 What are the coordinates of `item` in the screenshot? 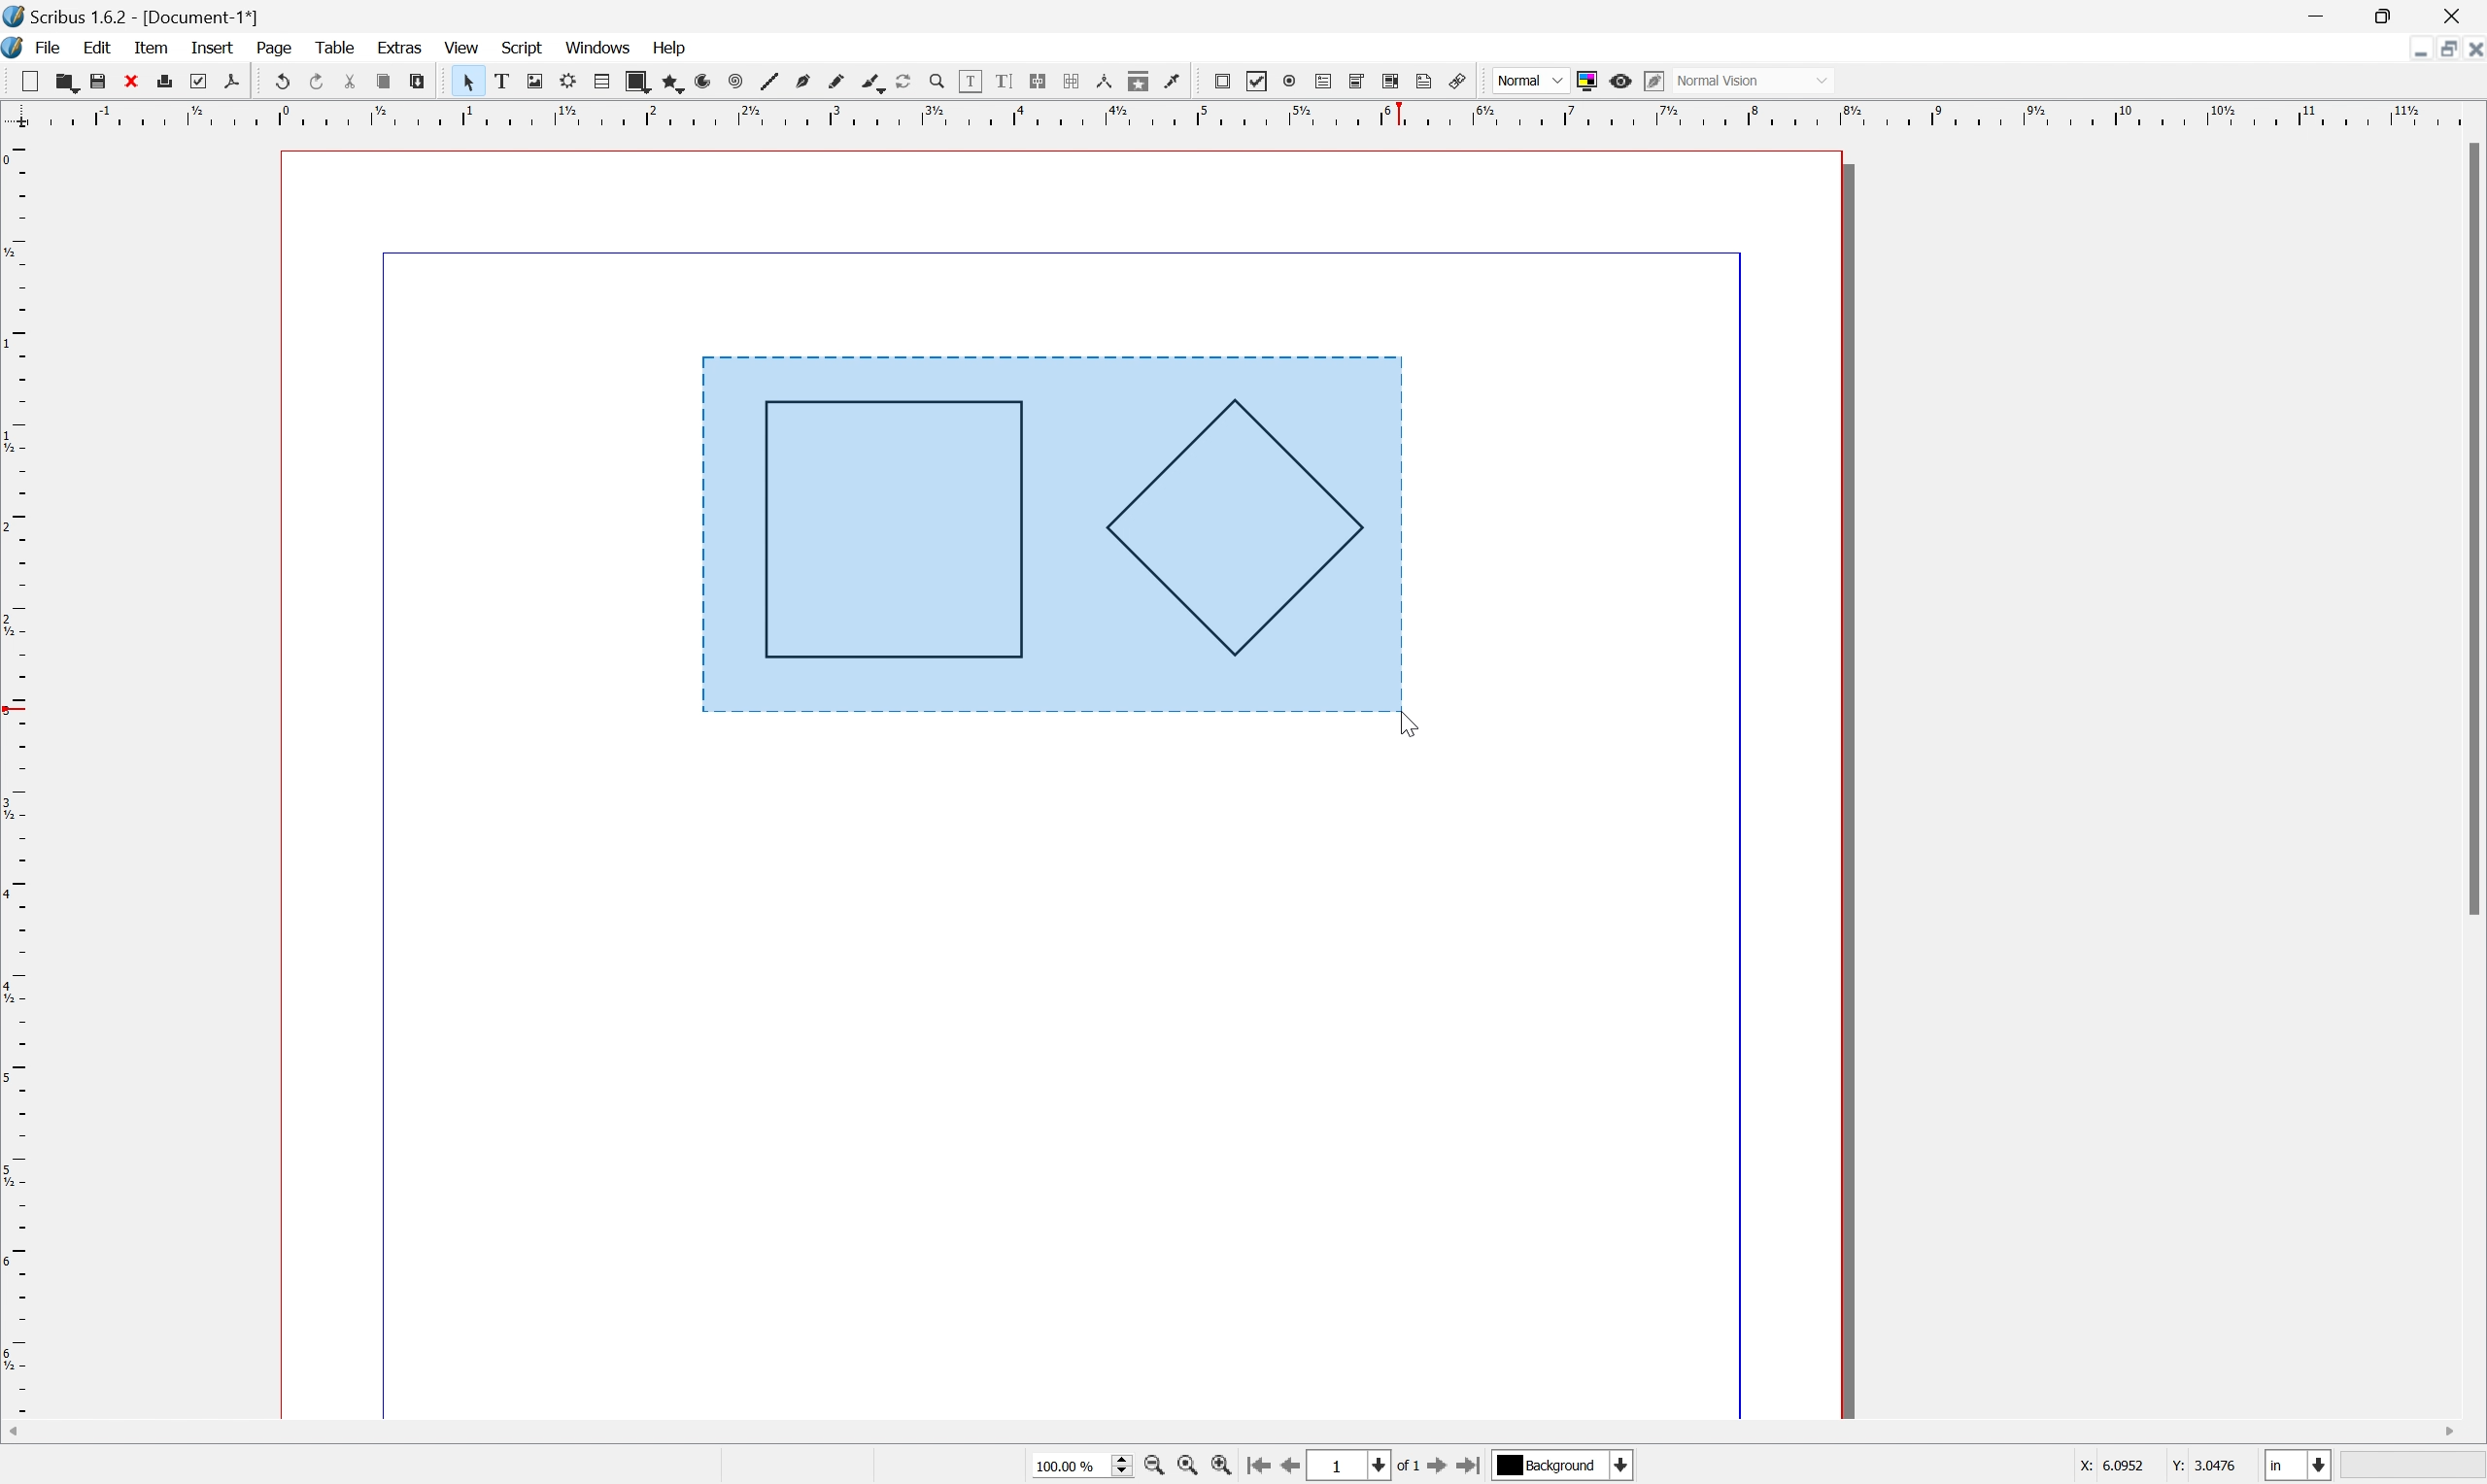 It's located at (153, 48).